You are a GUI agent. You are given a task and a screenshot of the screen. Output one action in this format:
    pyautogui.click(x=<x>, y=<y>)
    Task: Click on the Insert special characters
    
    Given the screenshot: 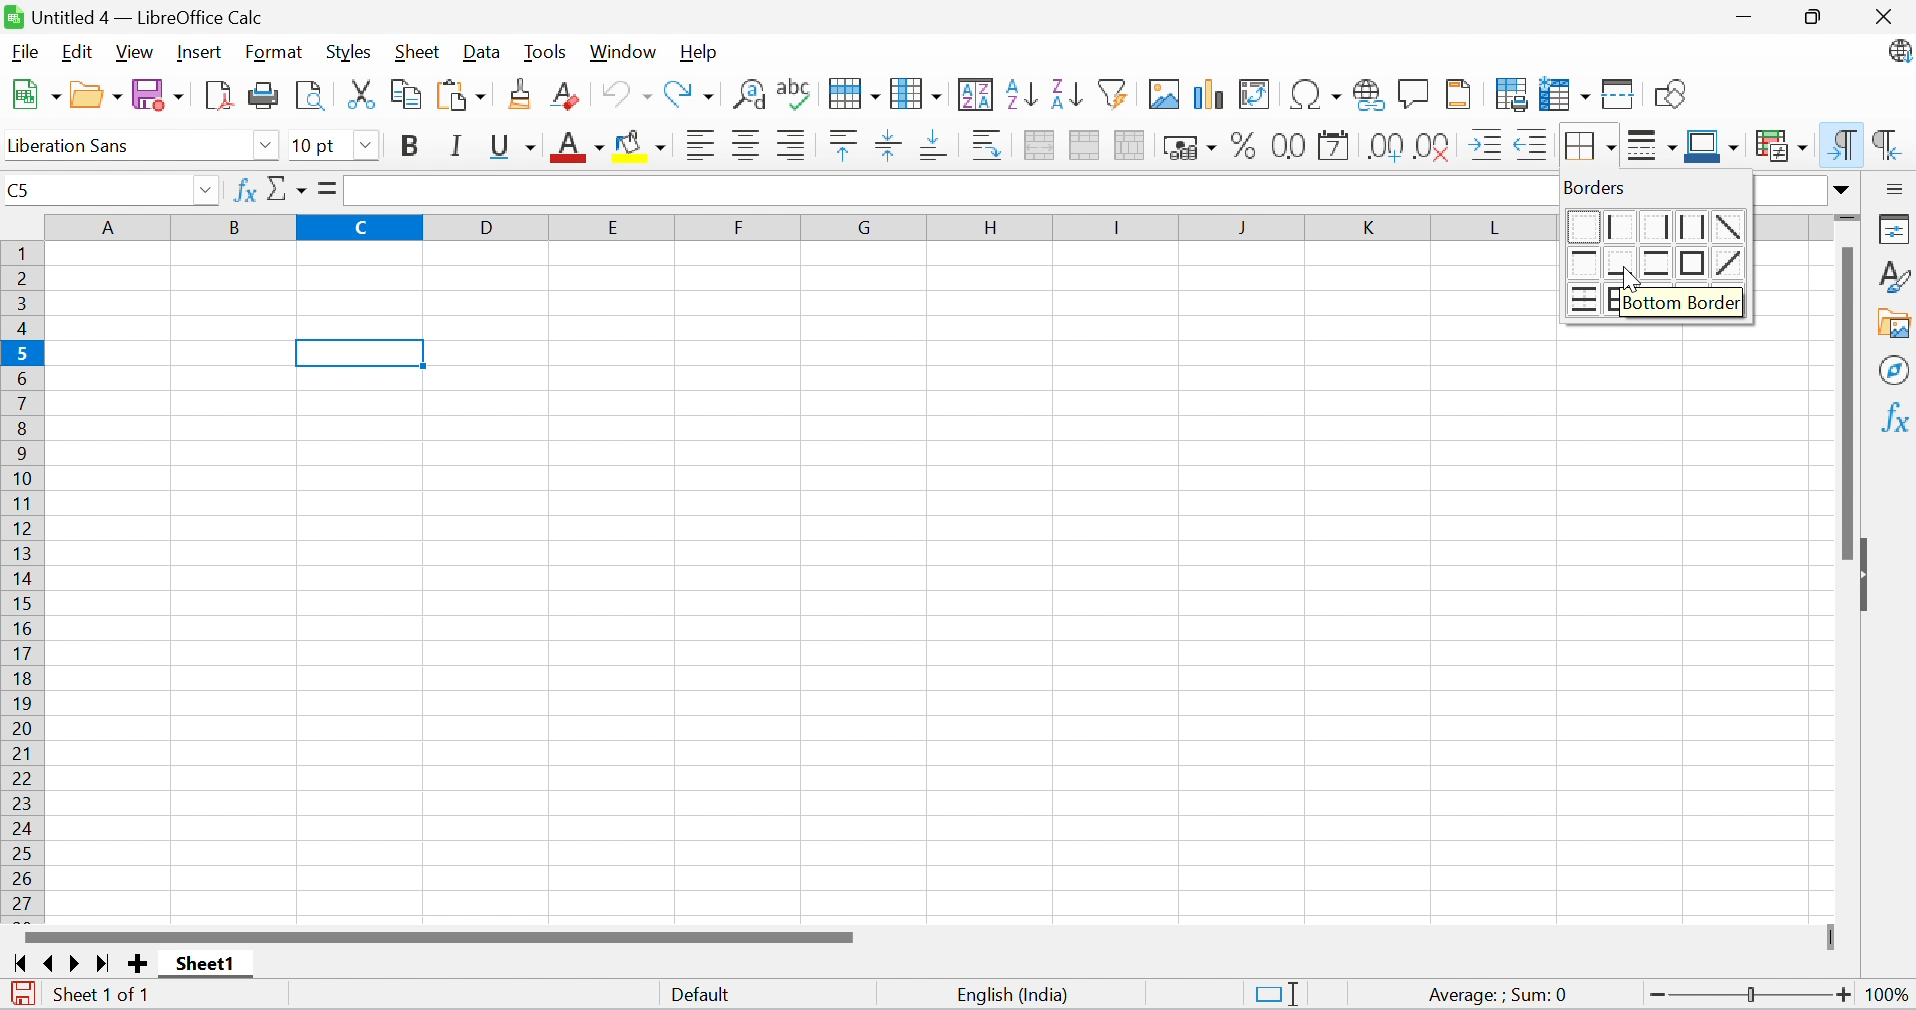 What is the action you would take?
    pyautogui.click(x=1316, y=94)
    